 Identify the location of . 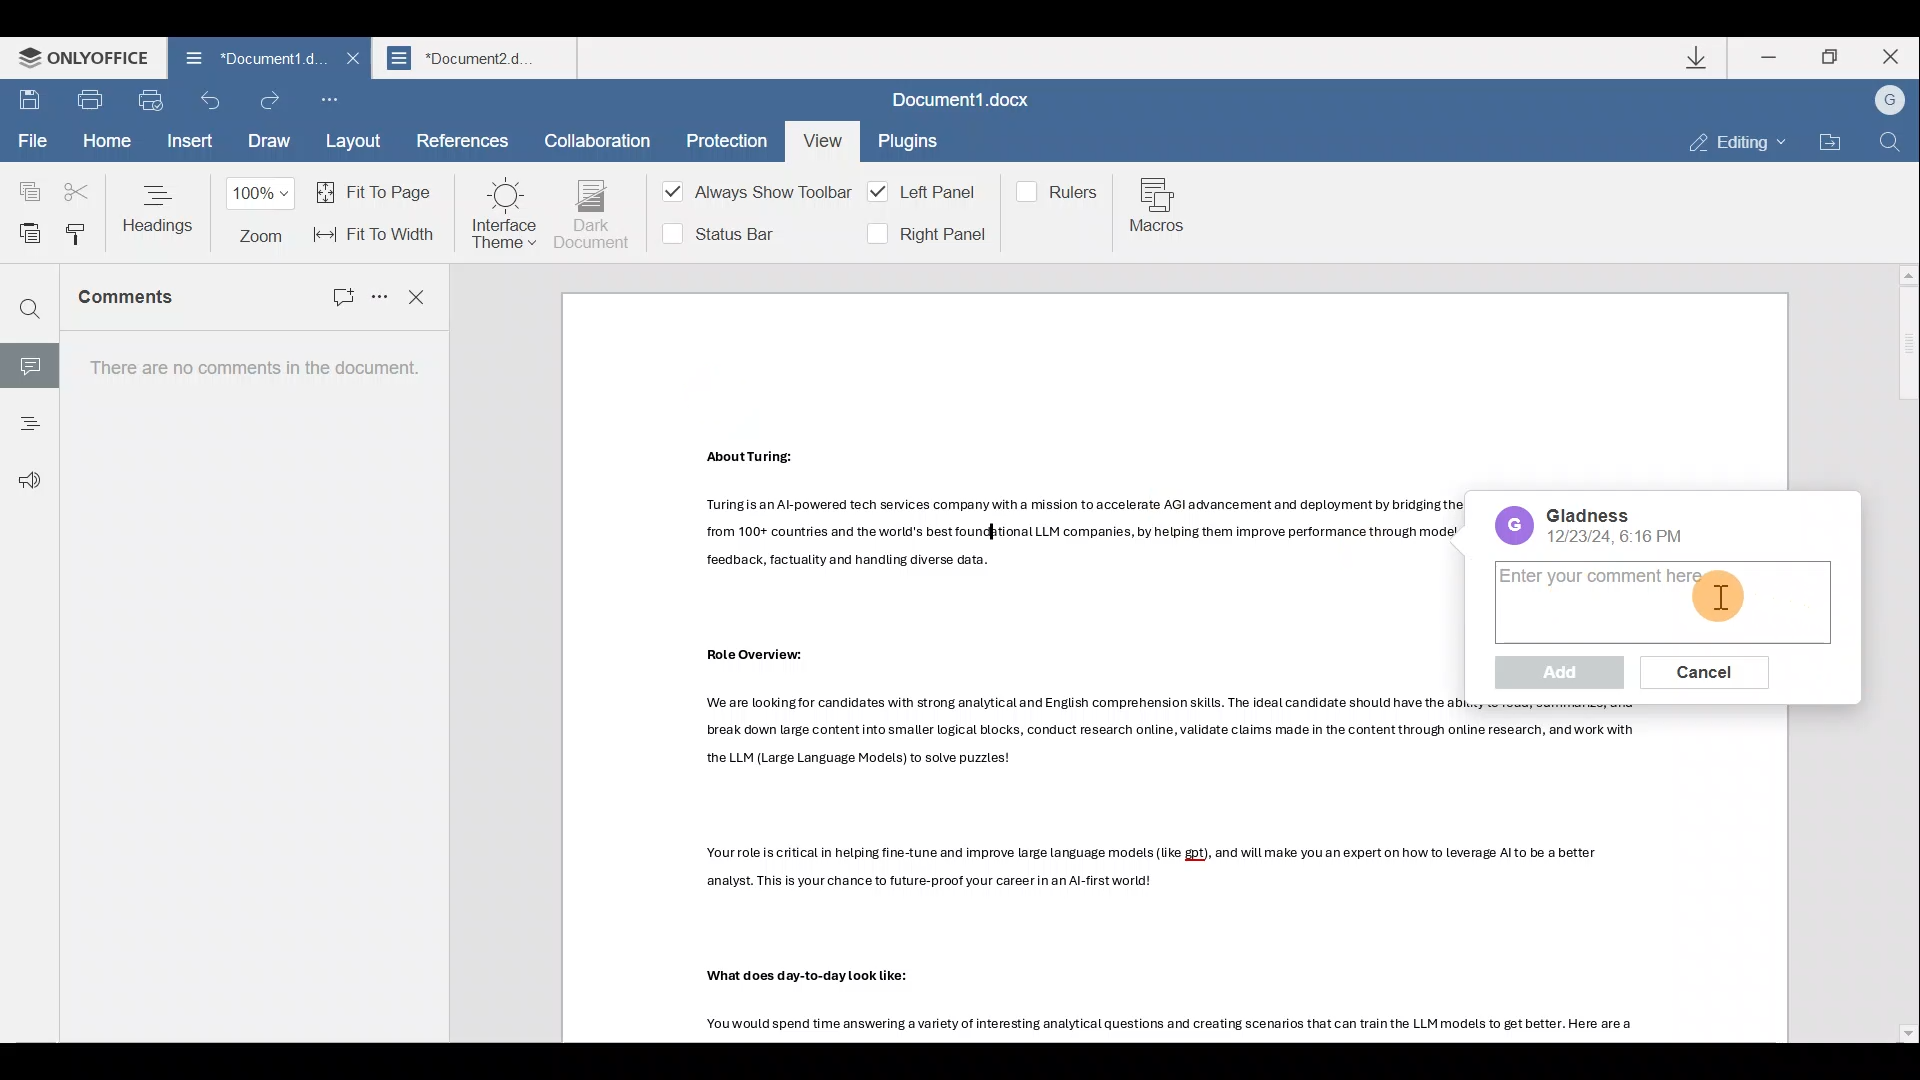
(764, 655).